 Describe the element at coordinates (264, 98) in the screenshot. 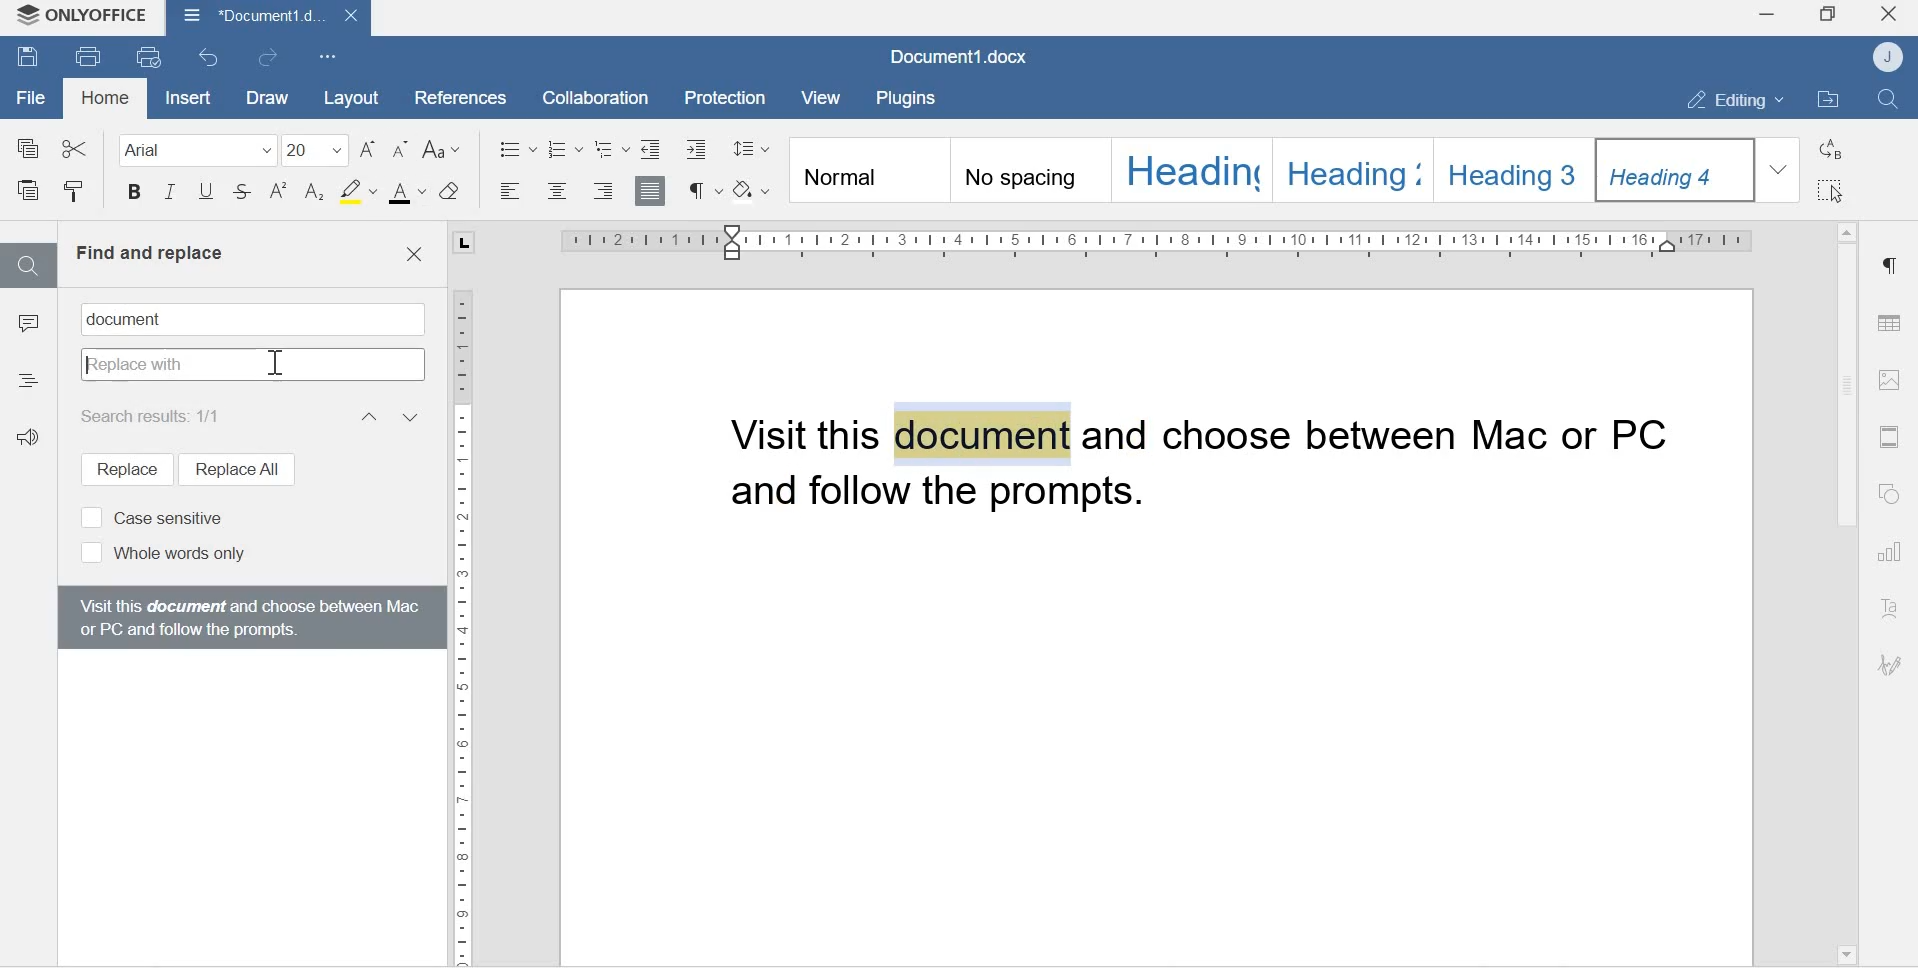

I see `Draw` at that location.